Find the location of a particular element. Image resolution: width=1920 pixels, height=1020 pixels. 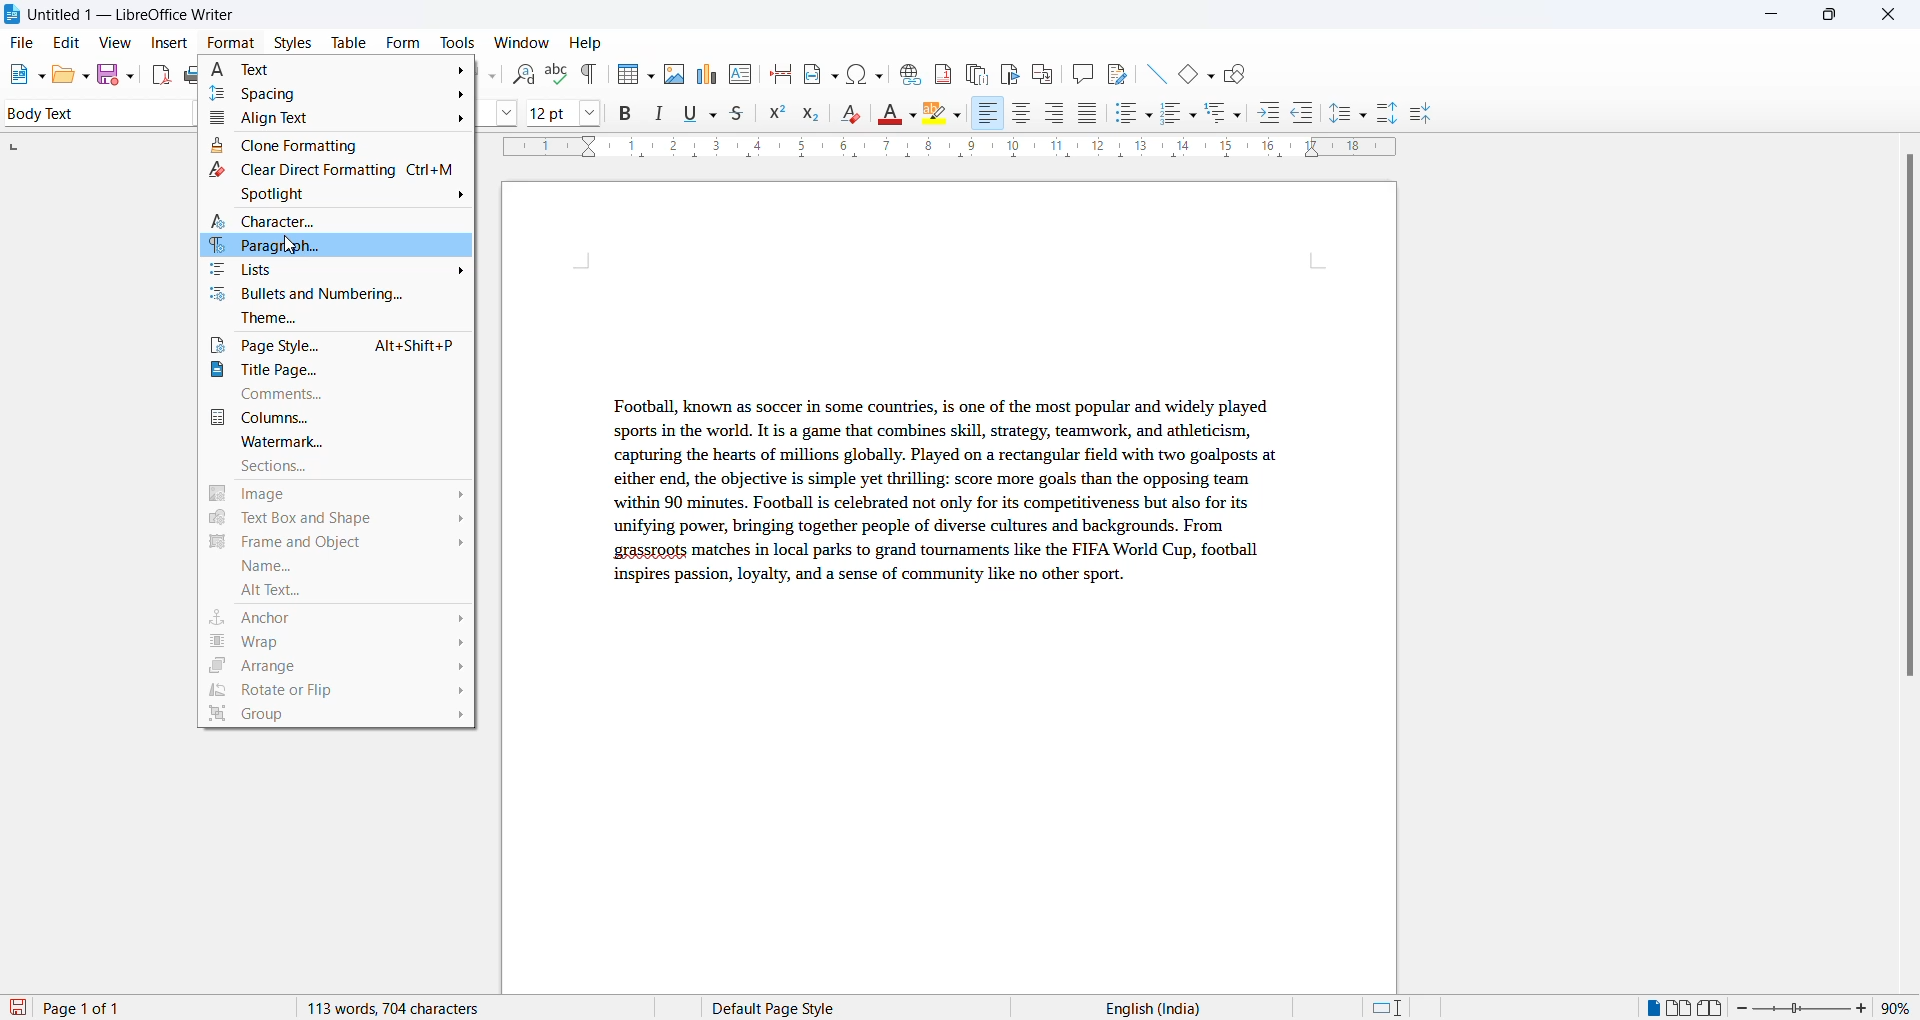

text align center is located at coordinates (1022, 114).